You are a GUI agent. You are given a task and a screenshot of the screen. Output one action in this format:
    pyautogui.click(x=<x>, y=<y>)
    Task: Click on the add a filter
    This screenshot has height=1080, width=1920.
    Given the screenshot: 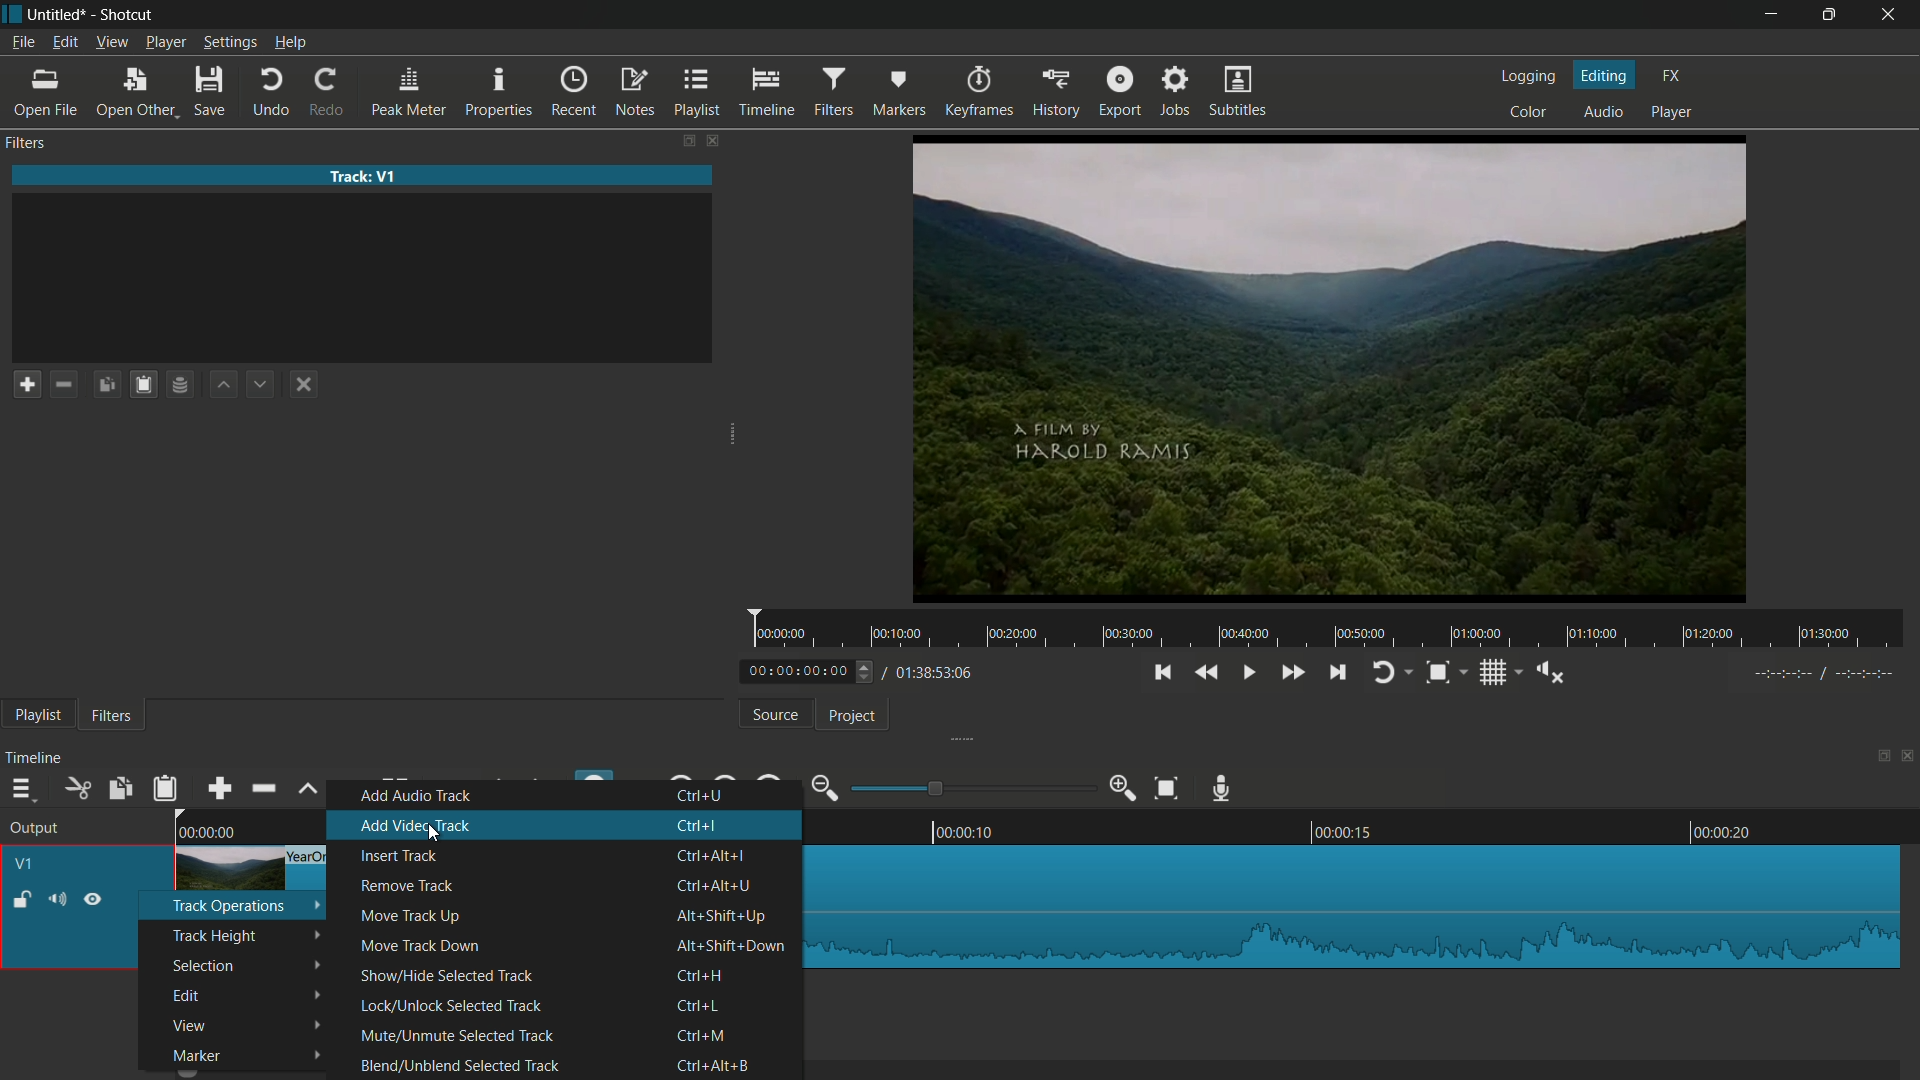 What is the action you would take?
    pyautogui.click(x=26, y=384)
    